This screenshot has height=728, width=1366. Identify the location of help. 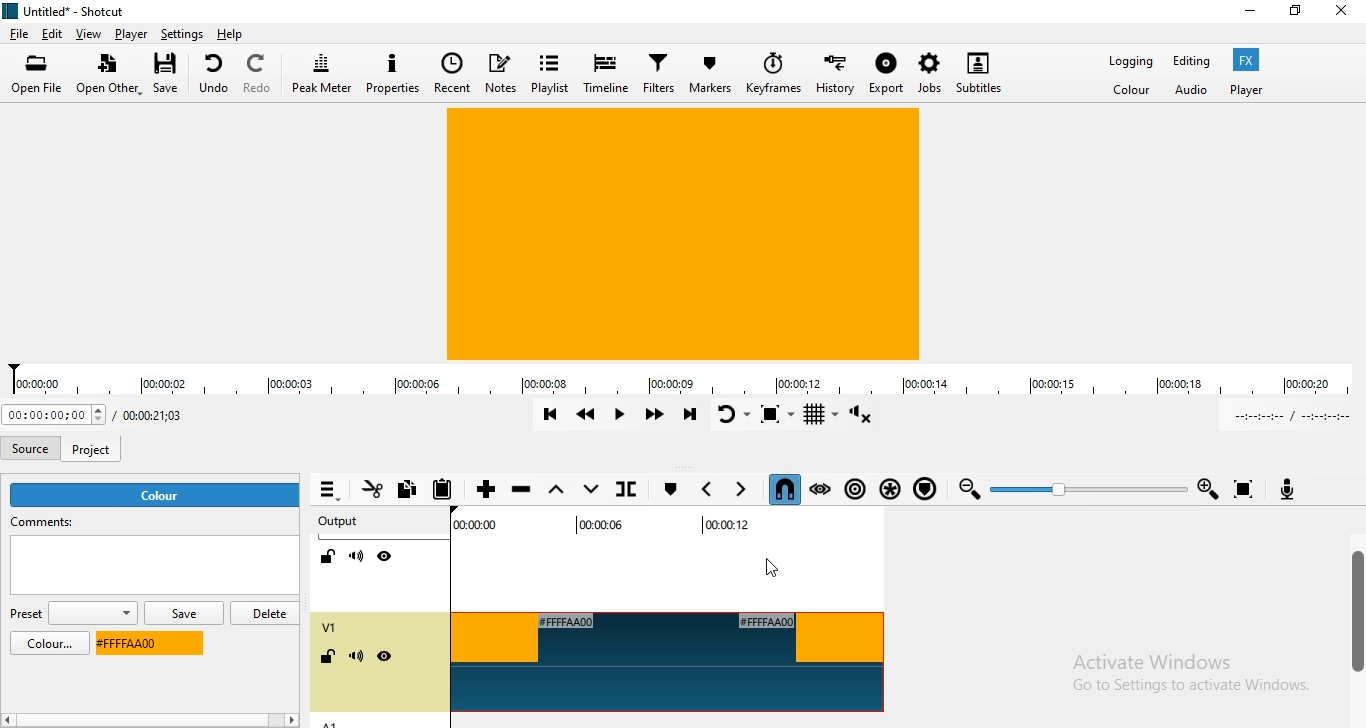
(231, 34).